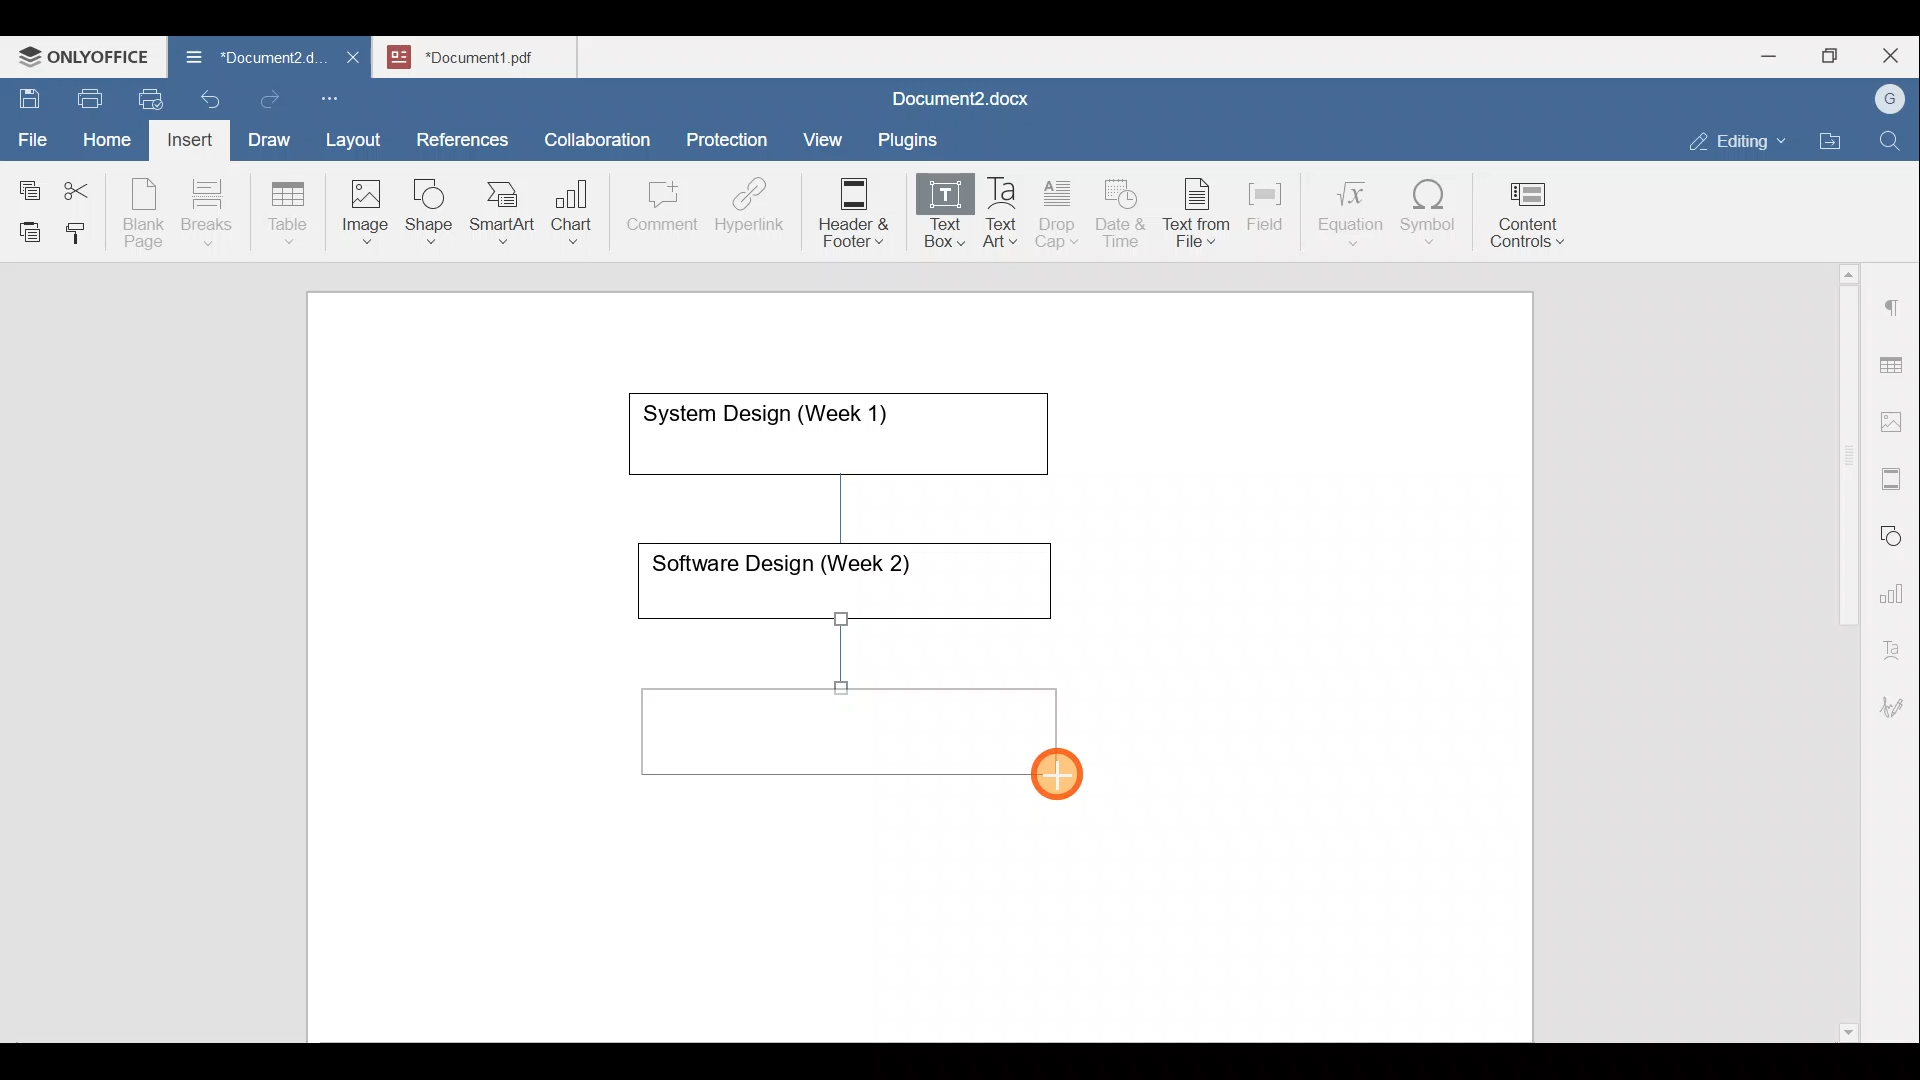  I want to click on Breaks, so click(206, 214).